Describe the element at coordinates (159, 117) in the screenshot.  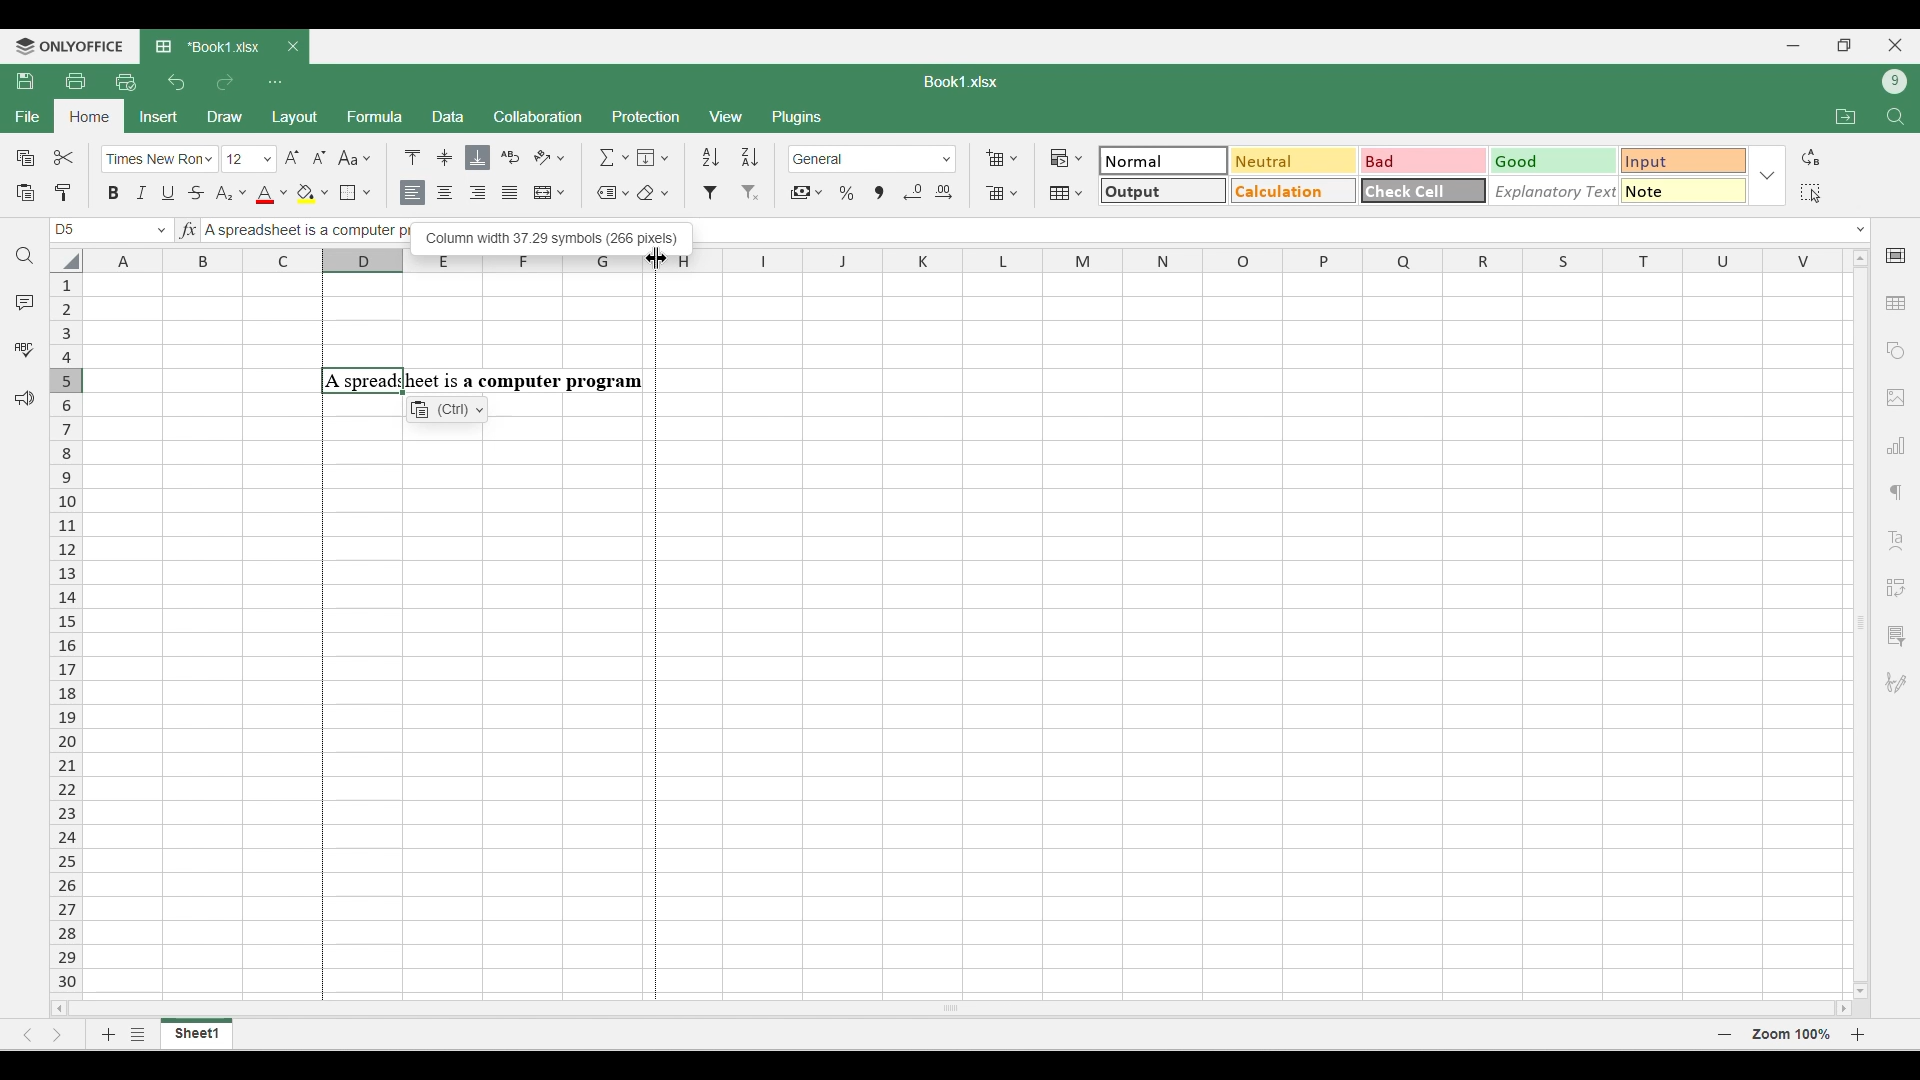
I see `Insert menu` at that location.